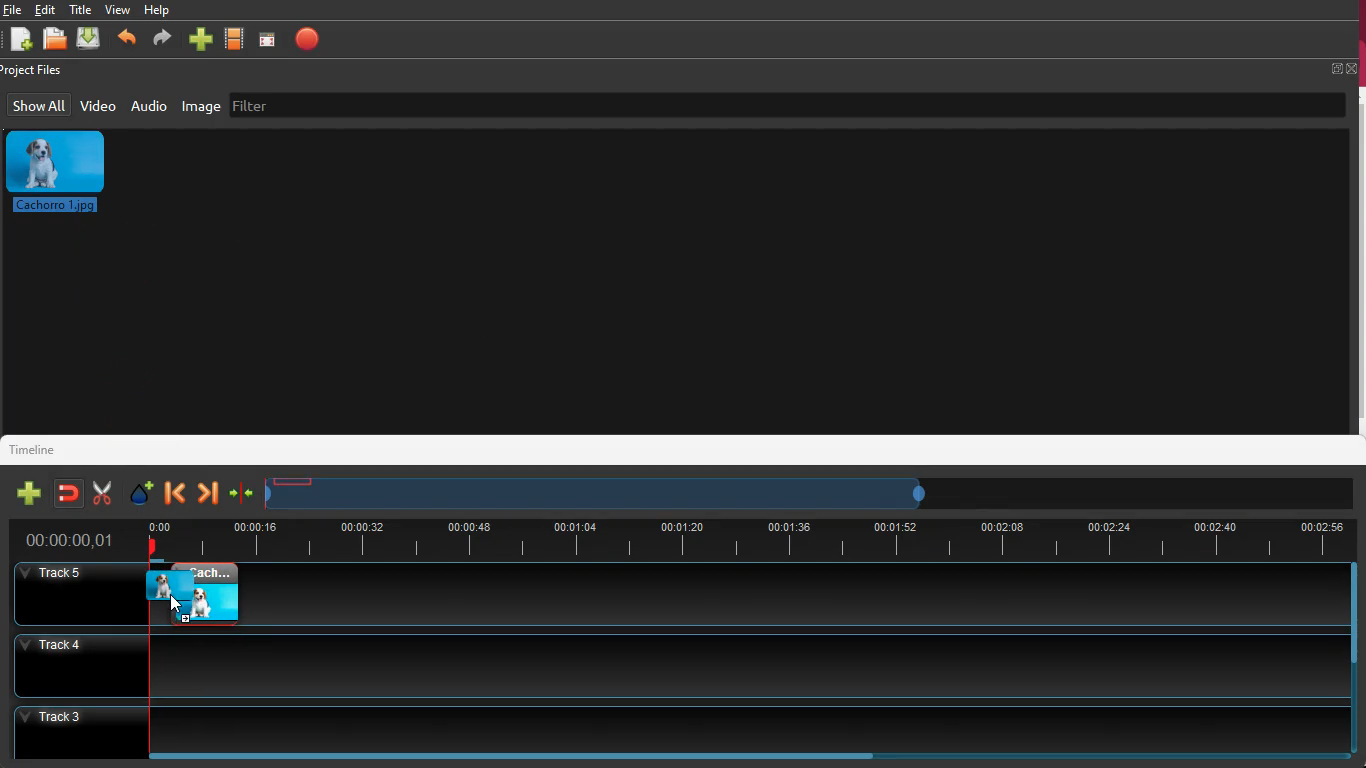 The height and width of the screenshot is (768, 1366). Describe the element at coordinates (138, 492) in the screenshot. I see `effect` at that location.